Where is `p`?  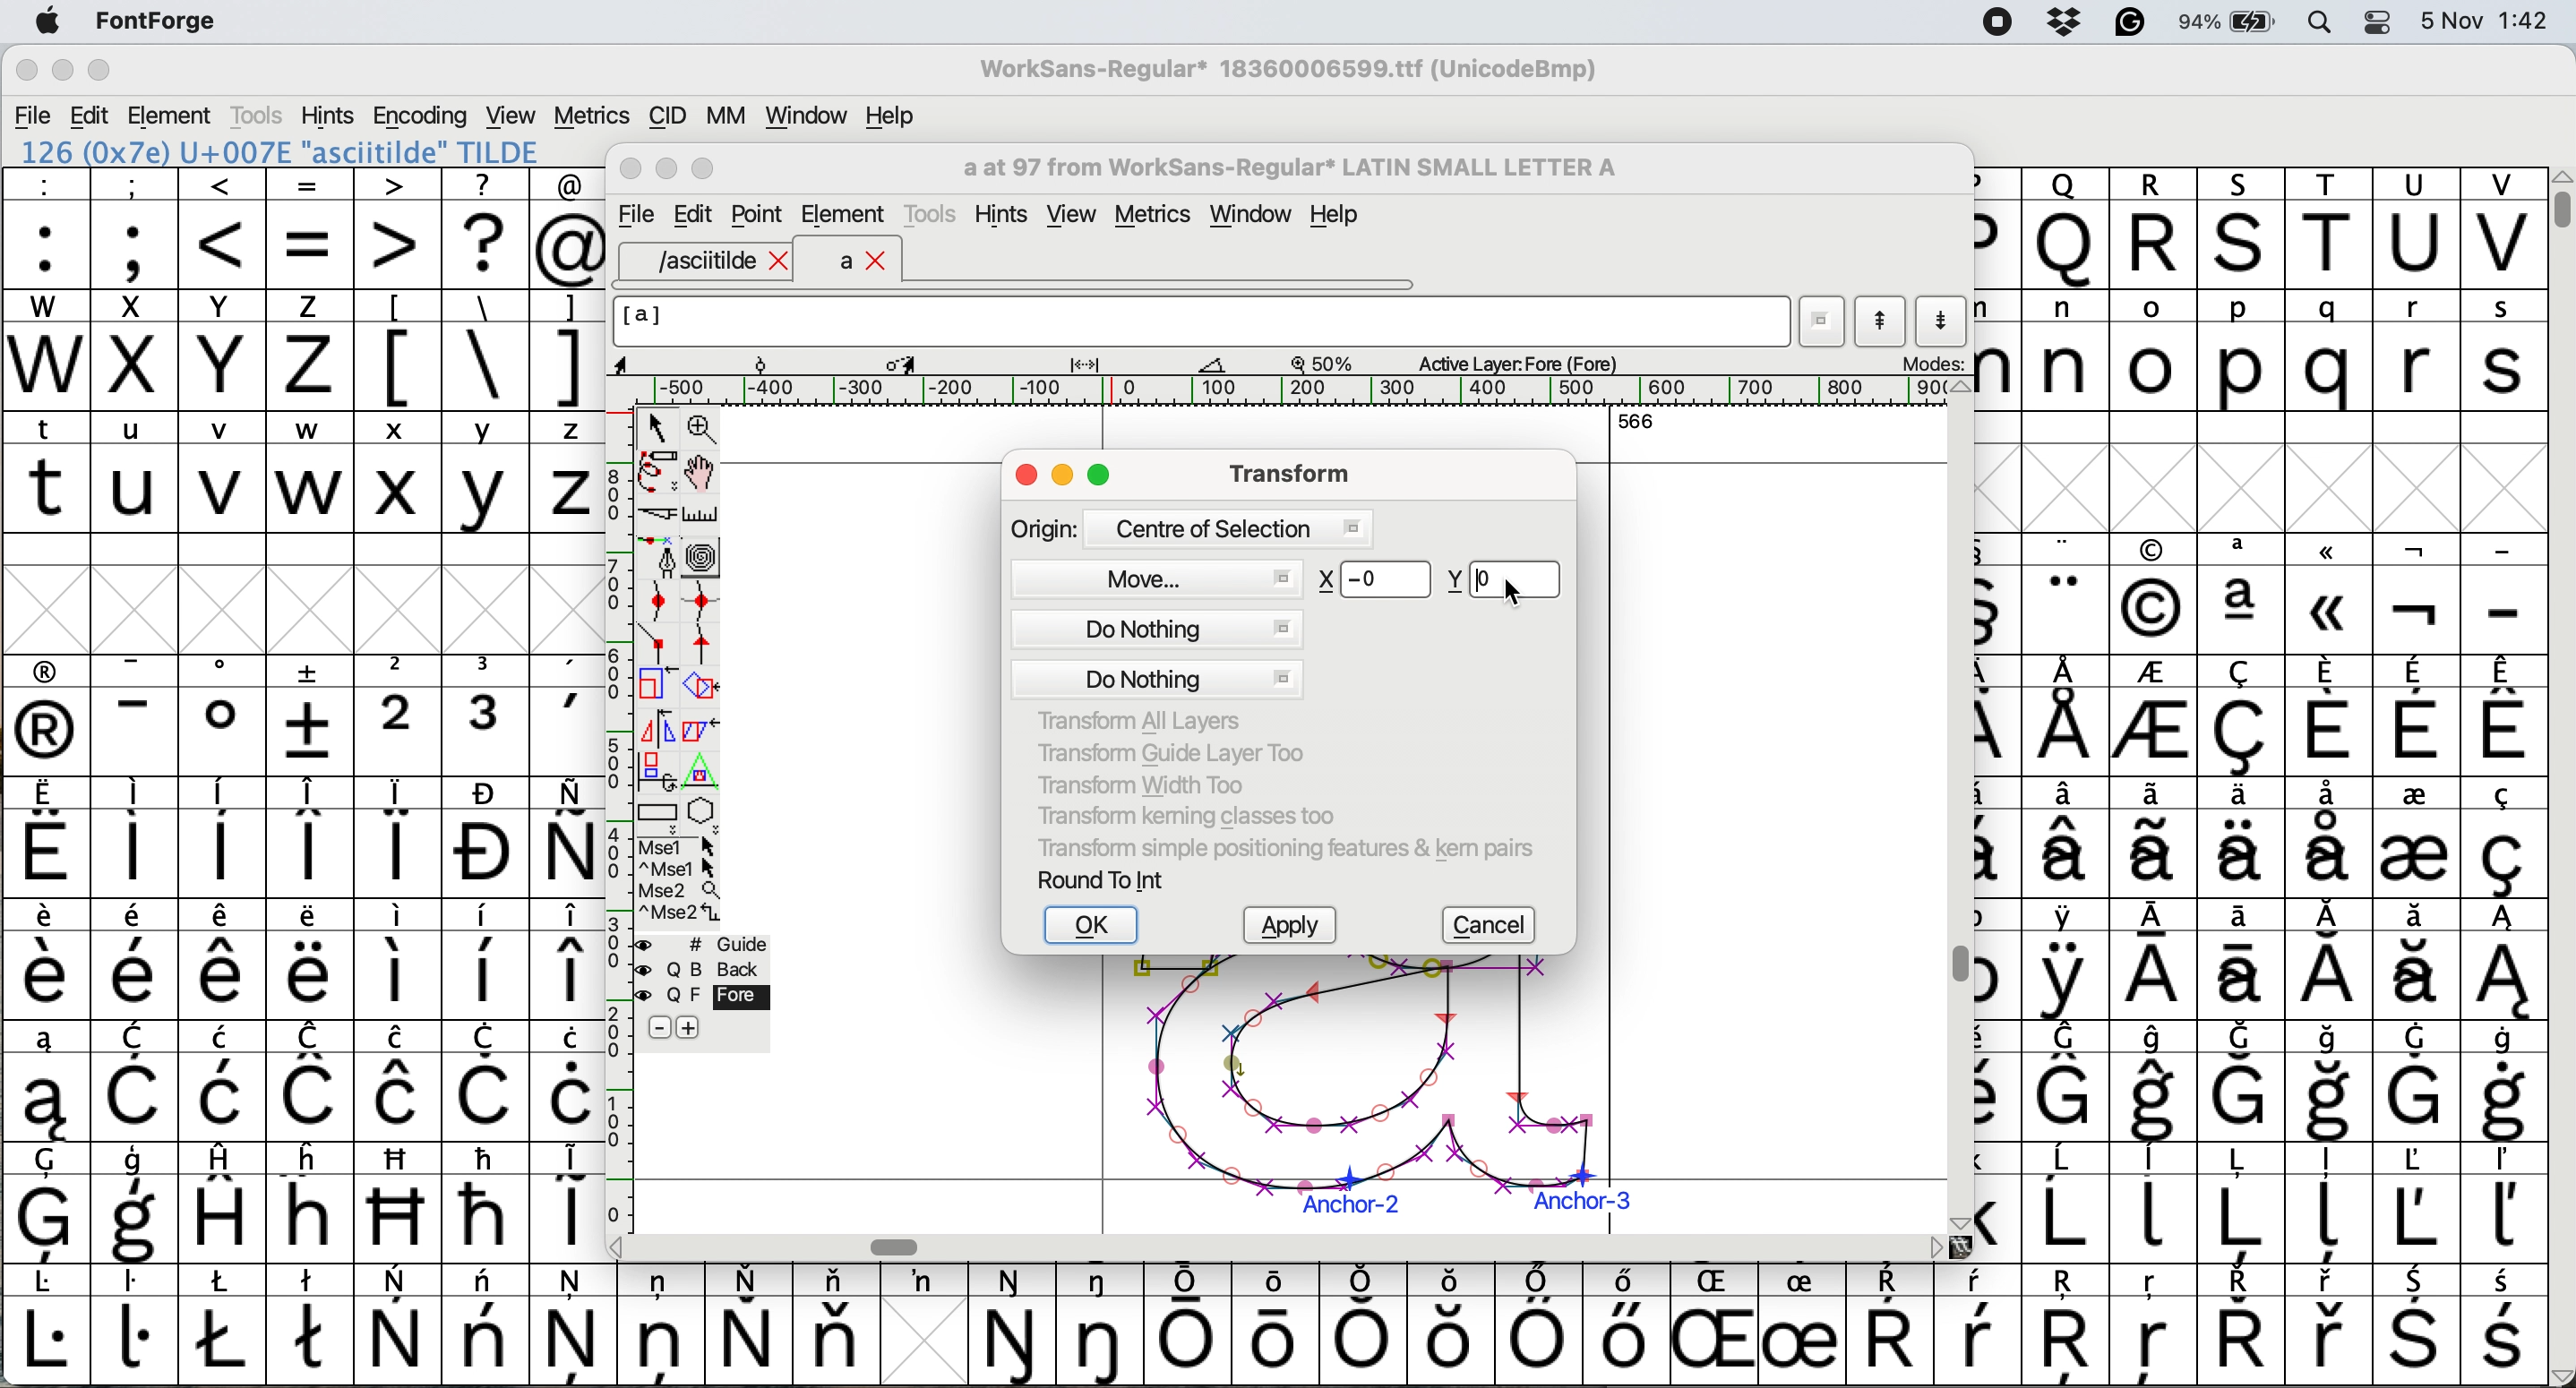 p is located at coordinates (2242, 354).